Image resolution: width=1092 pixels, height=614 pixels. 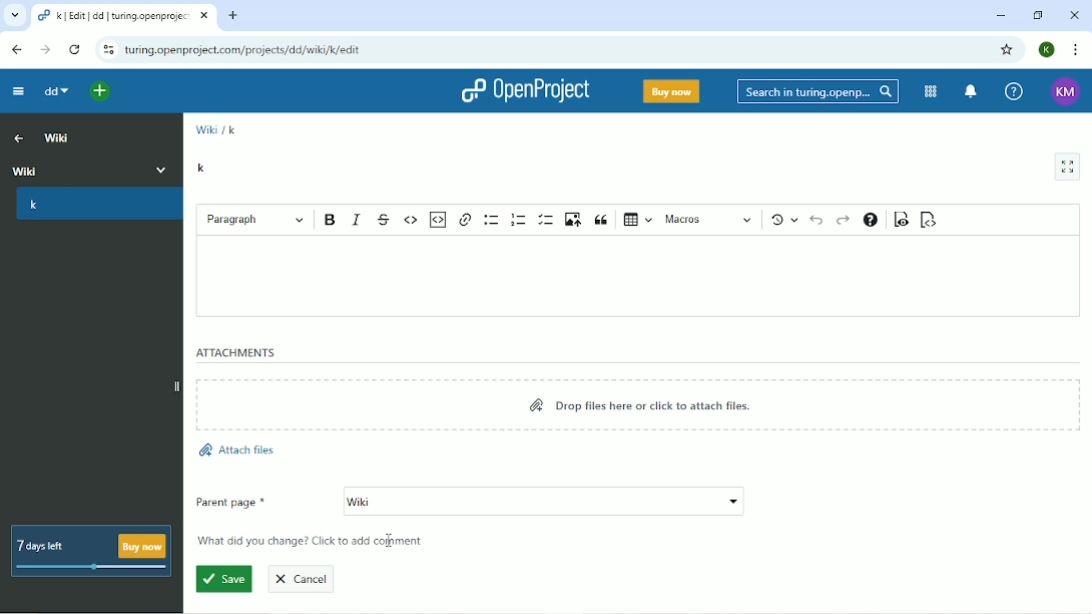 I want to click on Block quote, so click(x=603, y=219).